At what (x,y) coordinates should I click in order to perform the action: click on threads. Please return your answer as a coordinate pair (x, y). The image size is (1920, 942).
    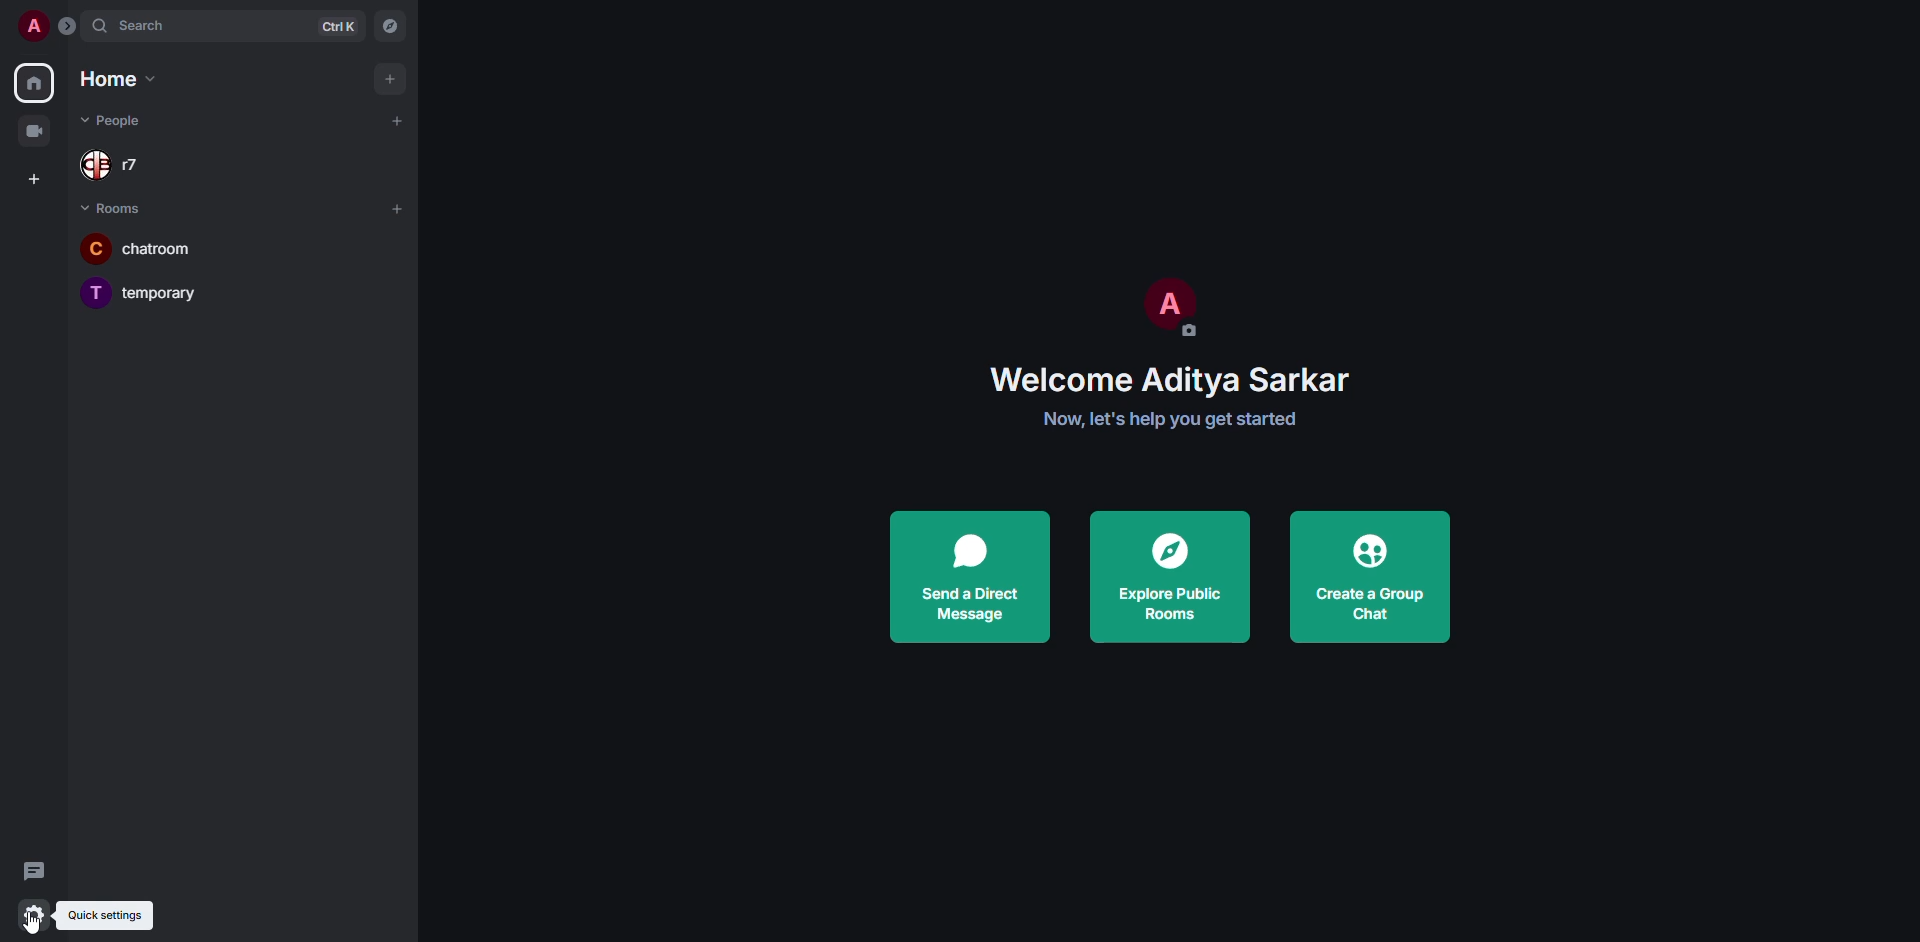
    Looking at the image, I should click on (32, 871).